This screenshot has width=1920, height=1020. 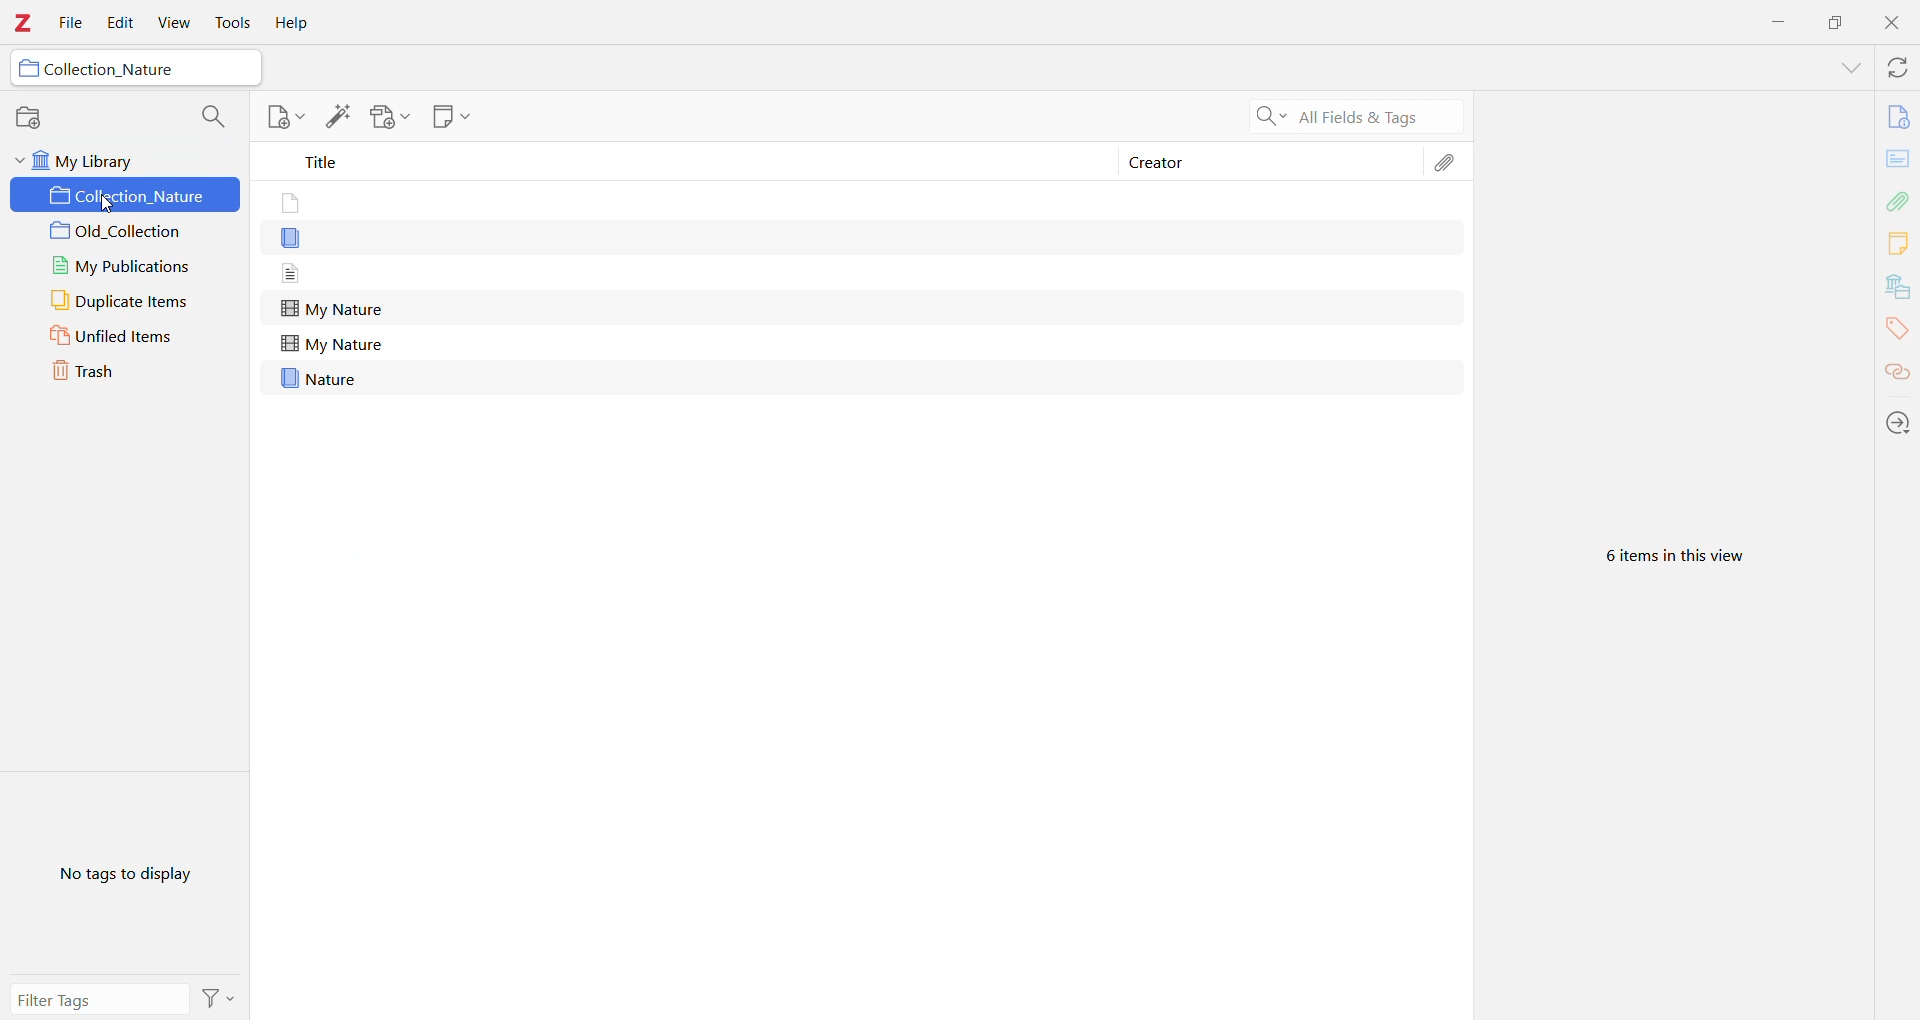 What do you see at coordinates (391, 119) in the screenshot?
I see `Add Attachment` at bounding box center [391, 119].